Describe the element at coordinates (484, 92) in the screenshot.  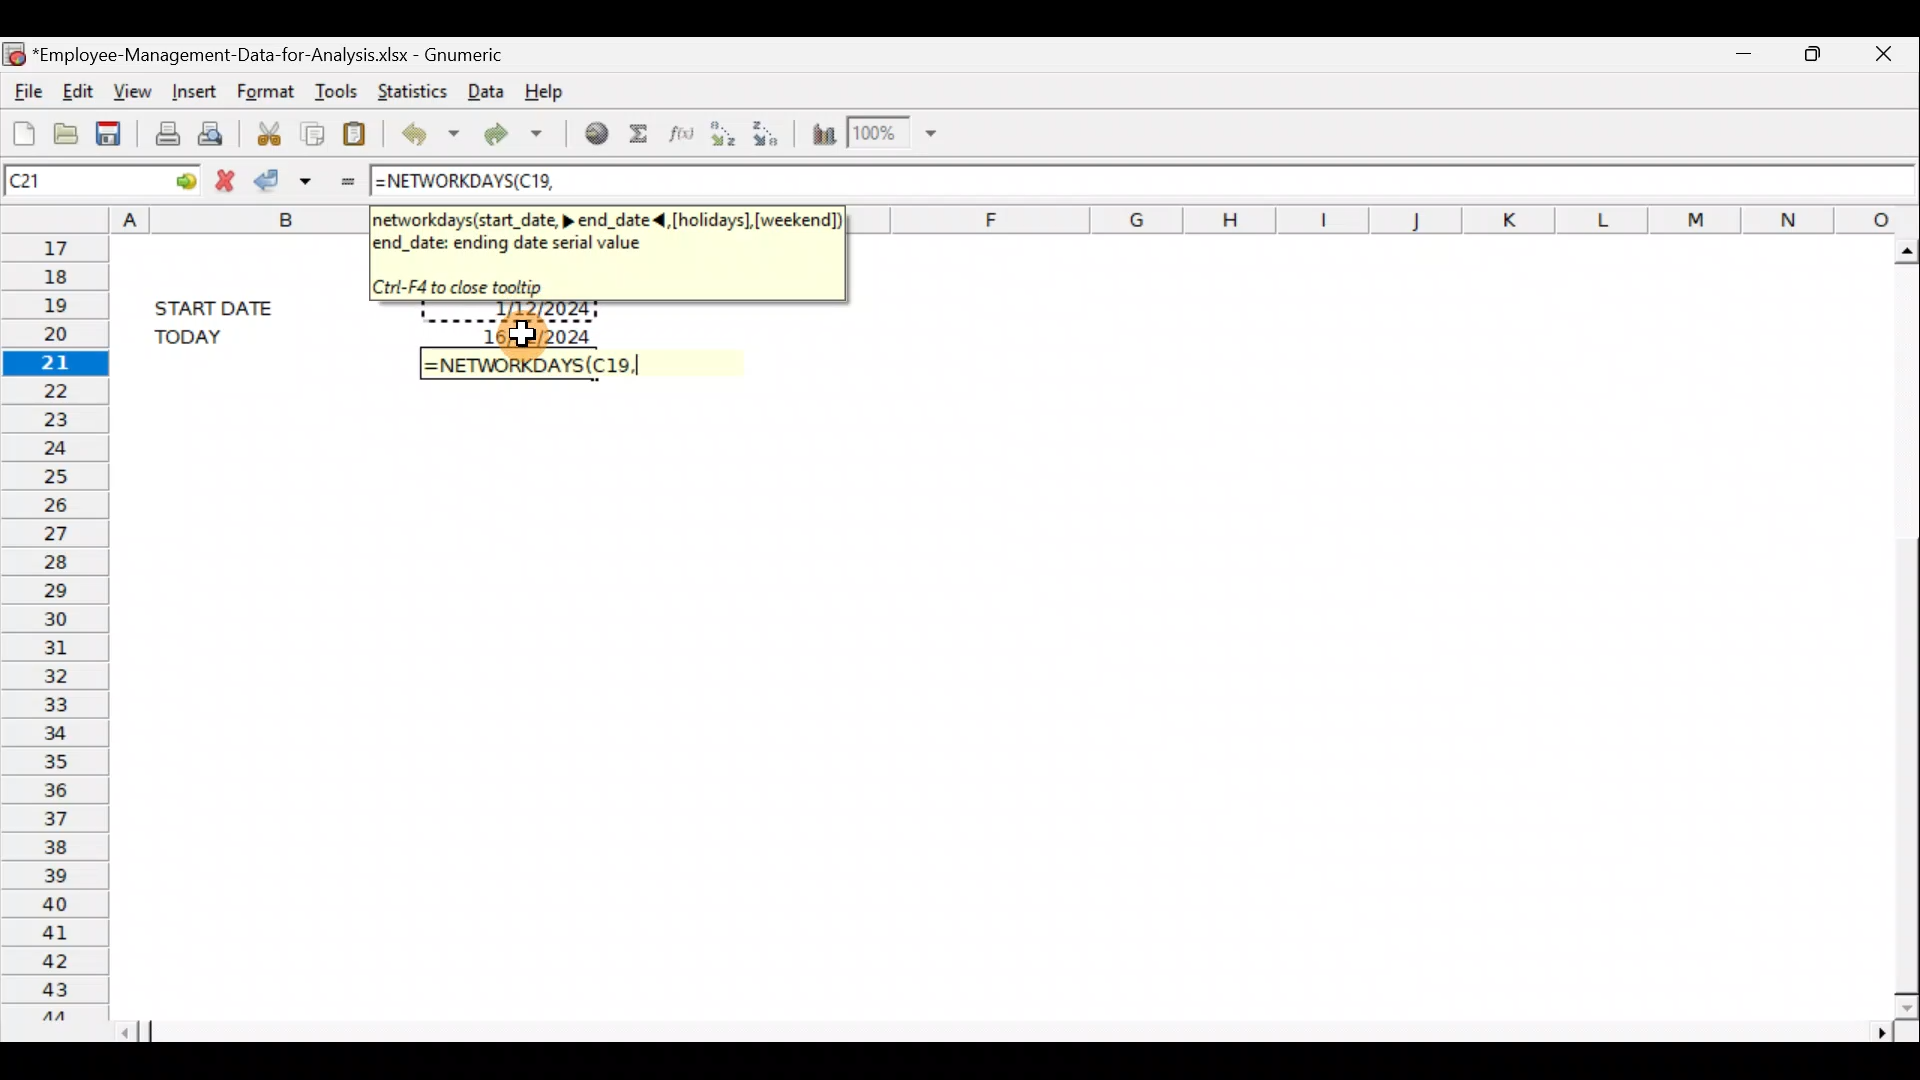
I see `Data` at that location.